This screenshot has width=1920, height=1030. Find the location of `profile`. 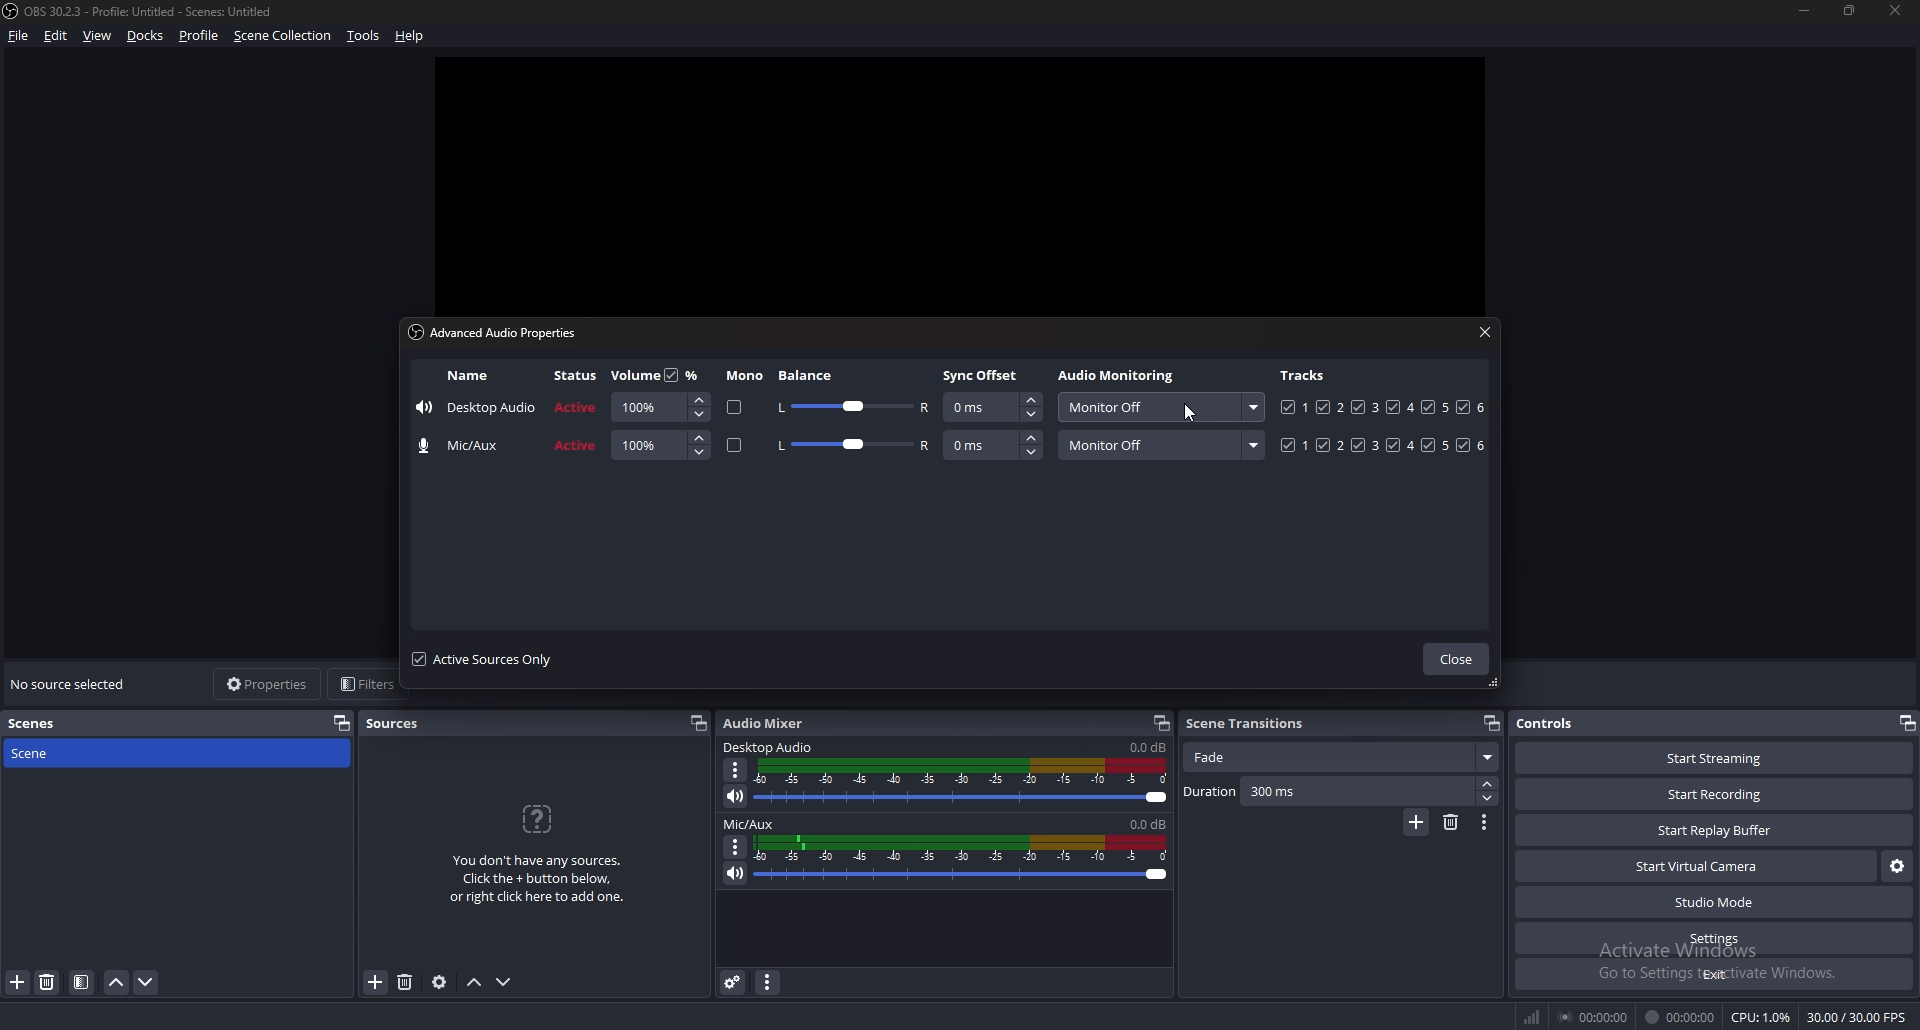

profile is located at coordinates (199, 36).